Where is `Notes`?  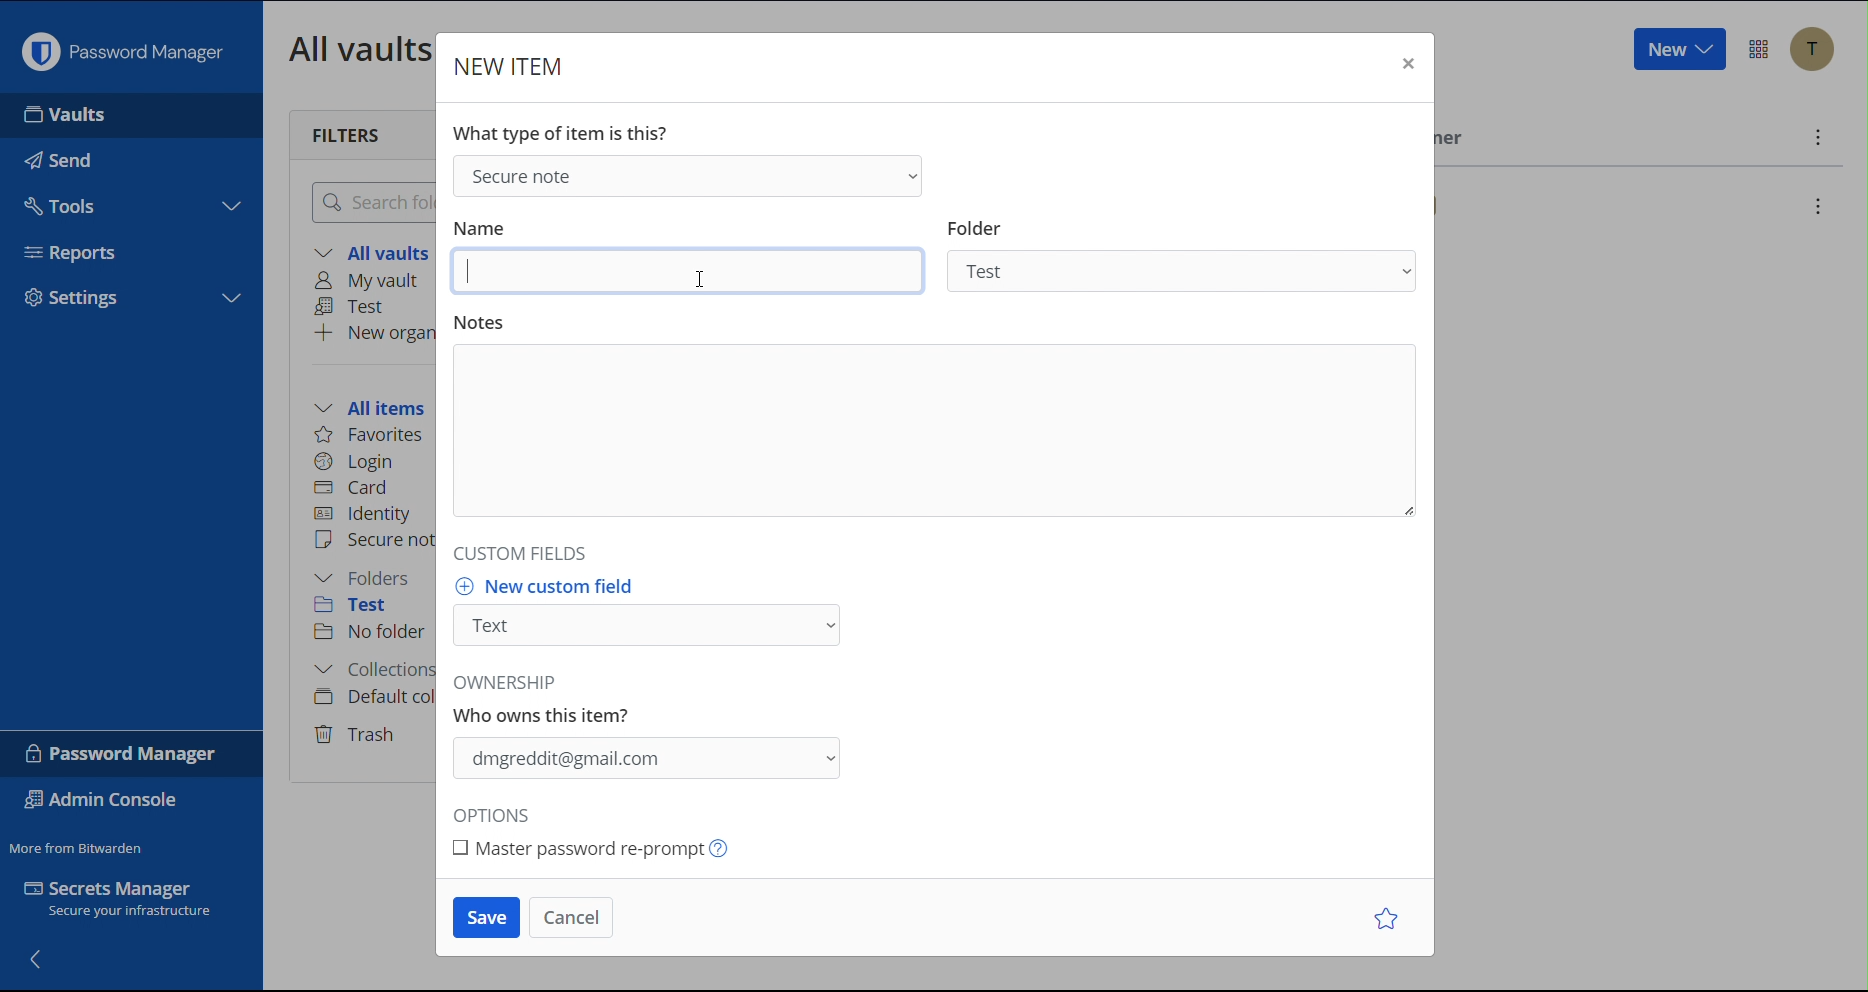
Notes is located at coordinates (931, 424).